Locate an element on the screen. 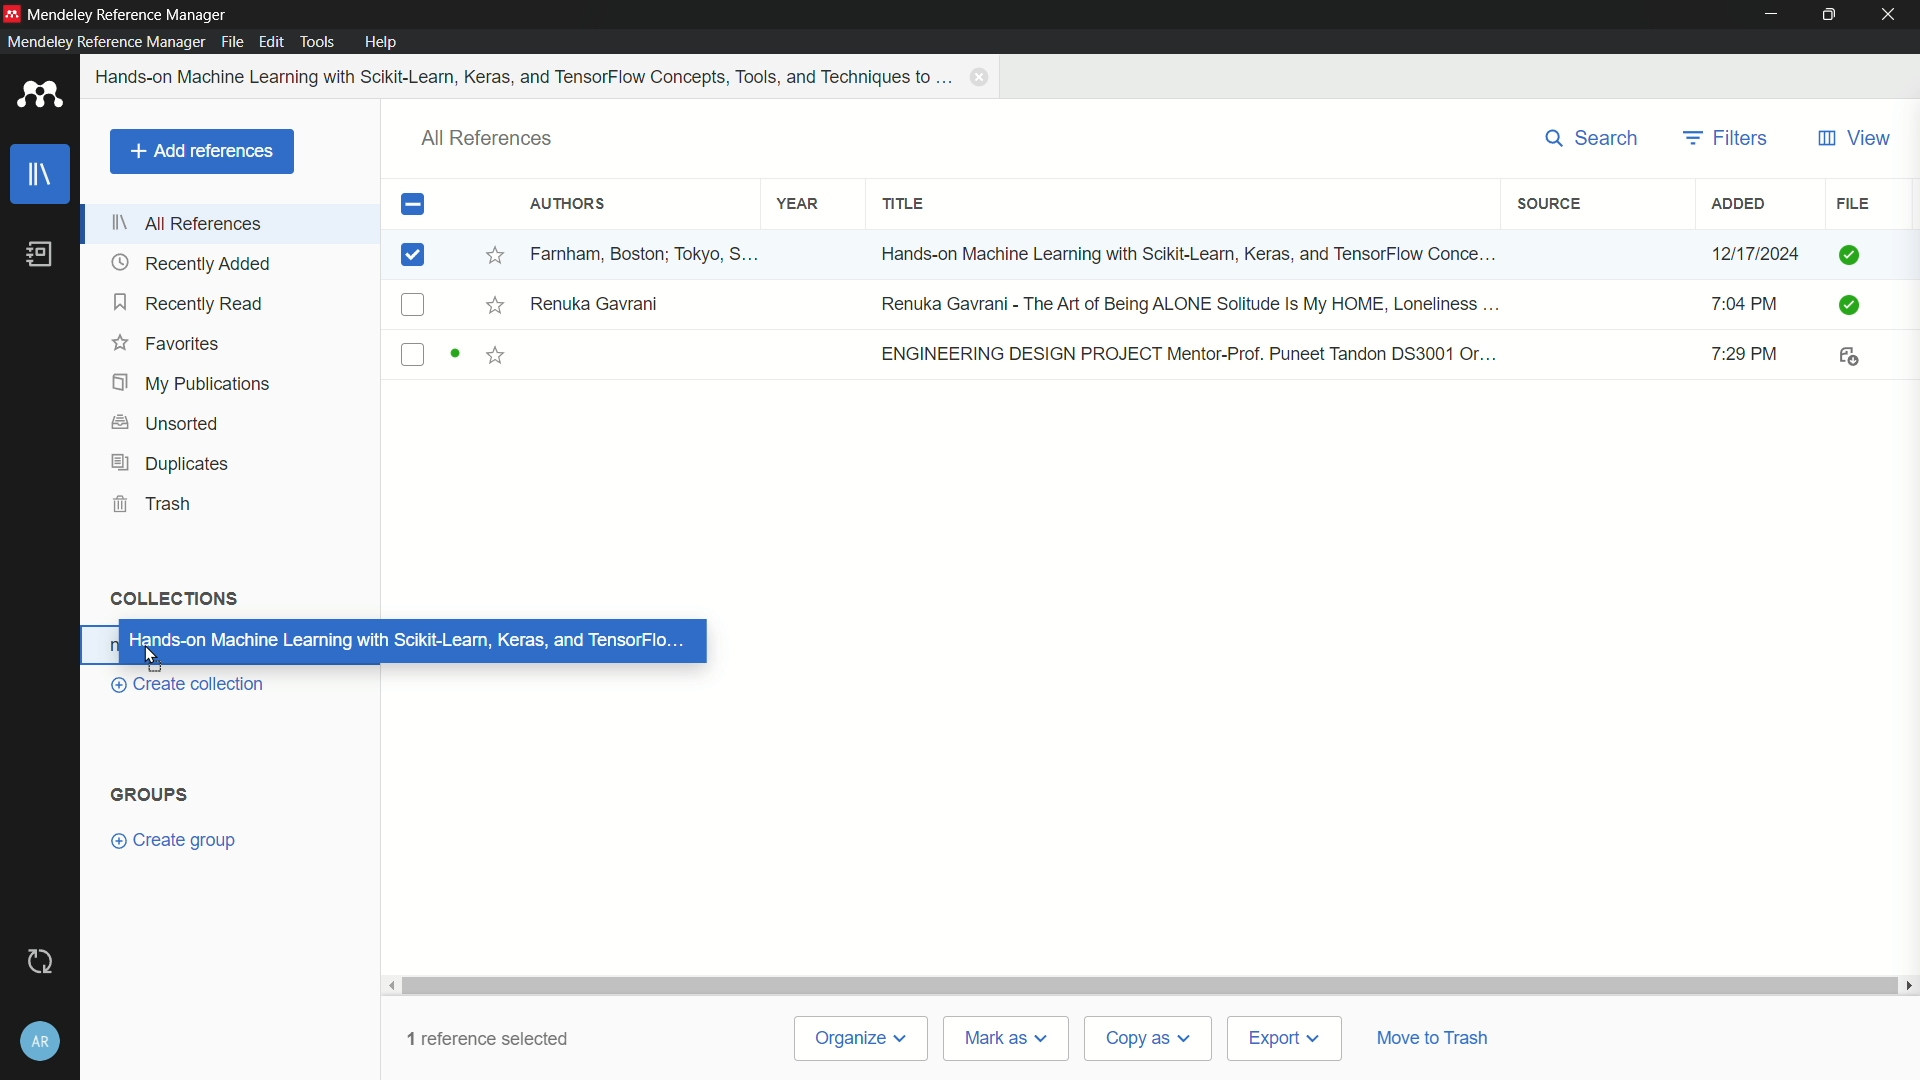 Image resolution: width=1920 pixels, height=1080 pixels. book-3 is located at coordinates (1141, 356).